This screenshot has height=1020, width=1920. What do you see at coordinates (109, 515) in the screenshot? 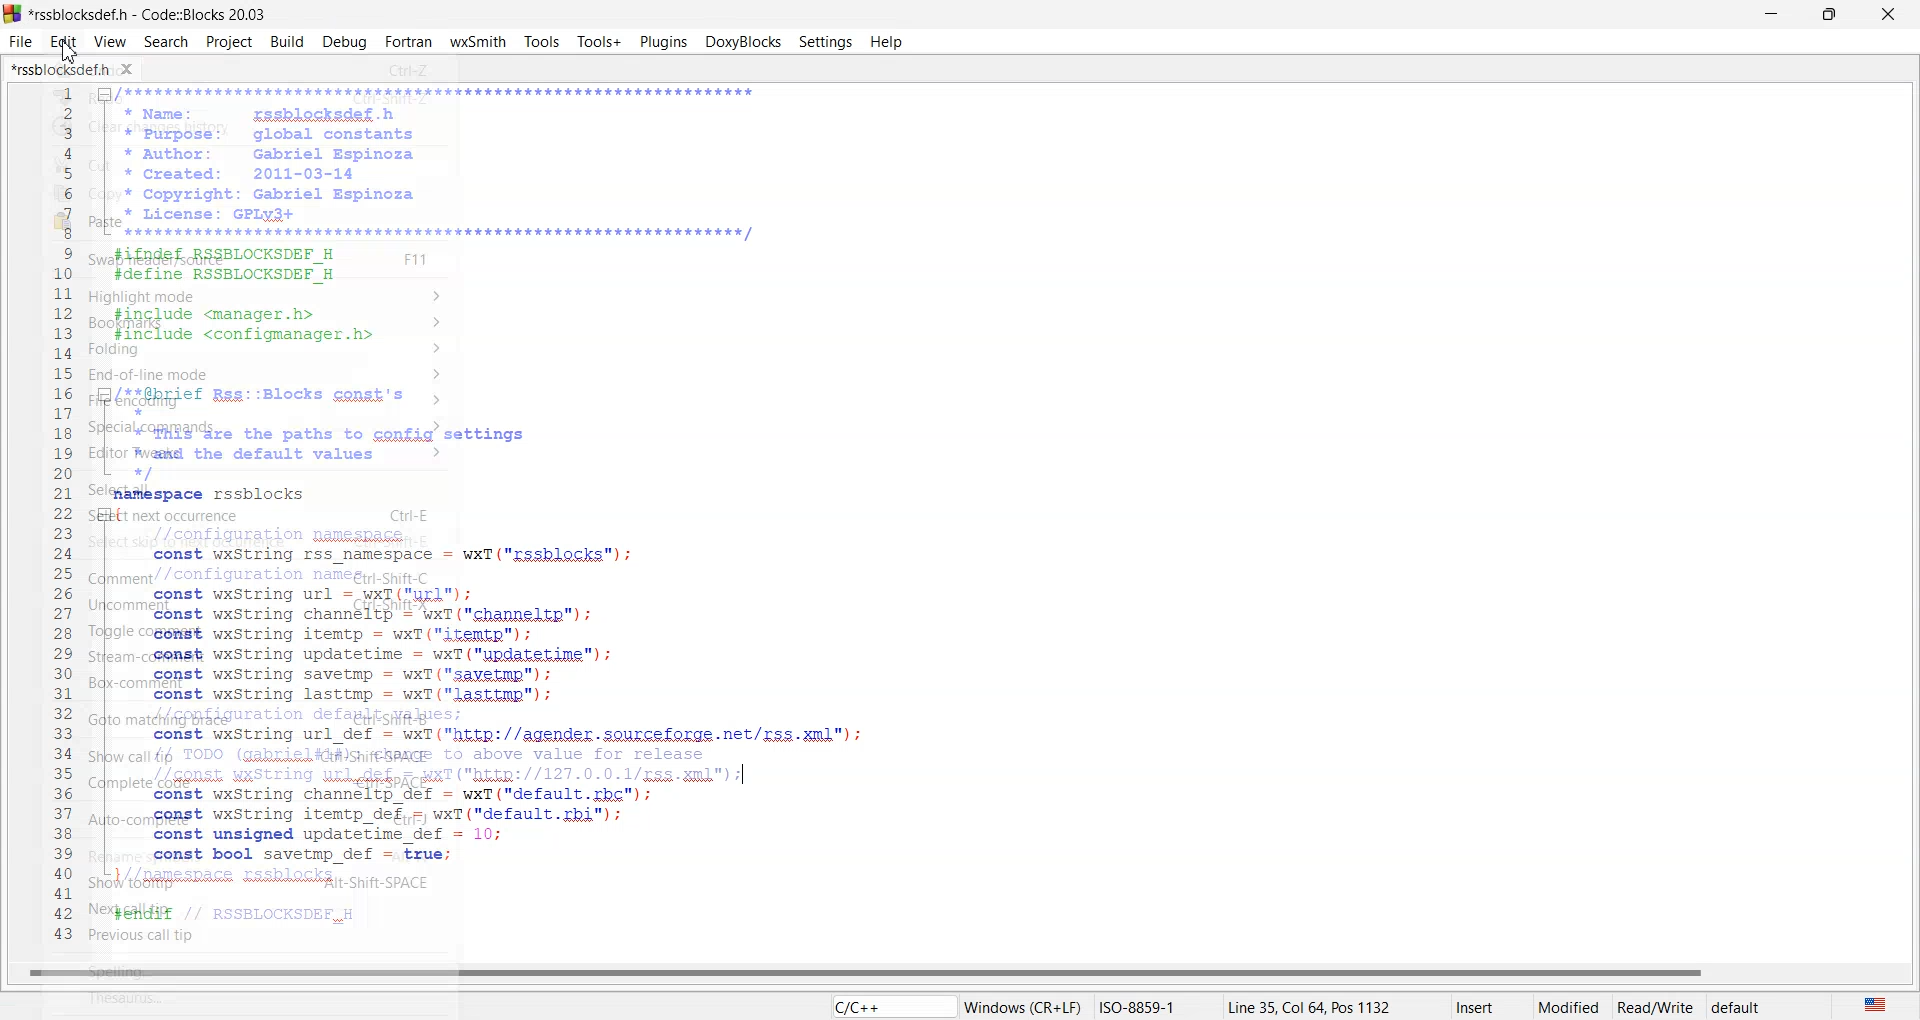
I see `minimize` at bounding box center [109, 515].